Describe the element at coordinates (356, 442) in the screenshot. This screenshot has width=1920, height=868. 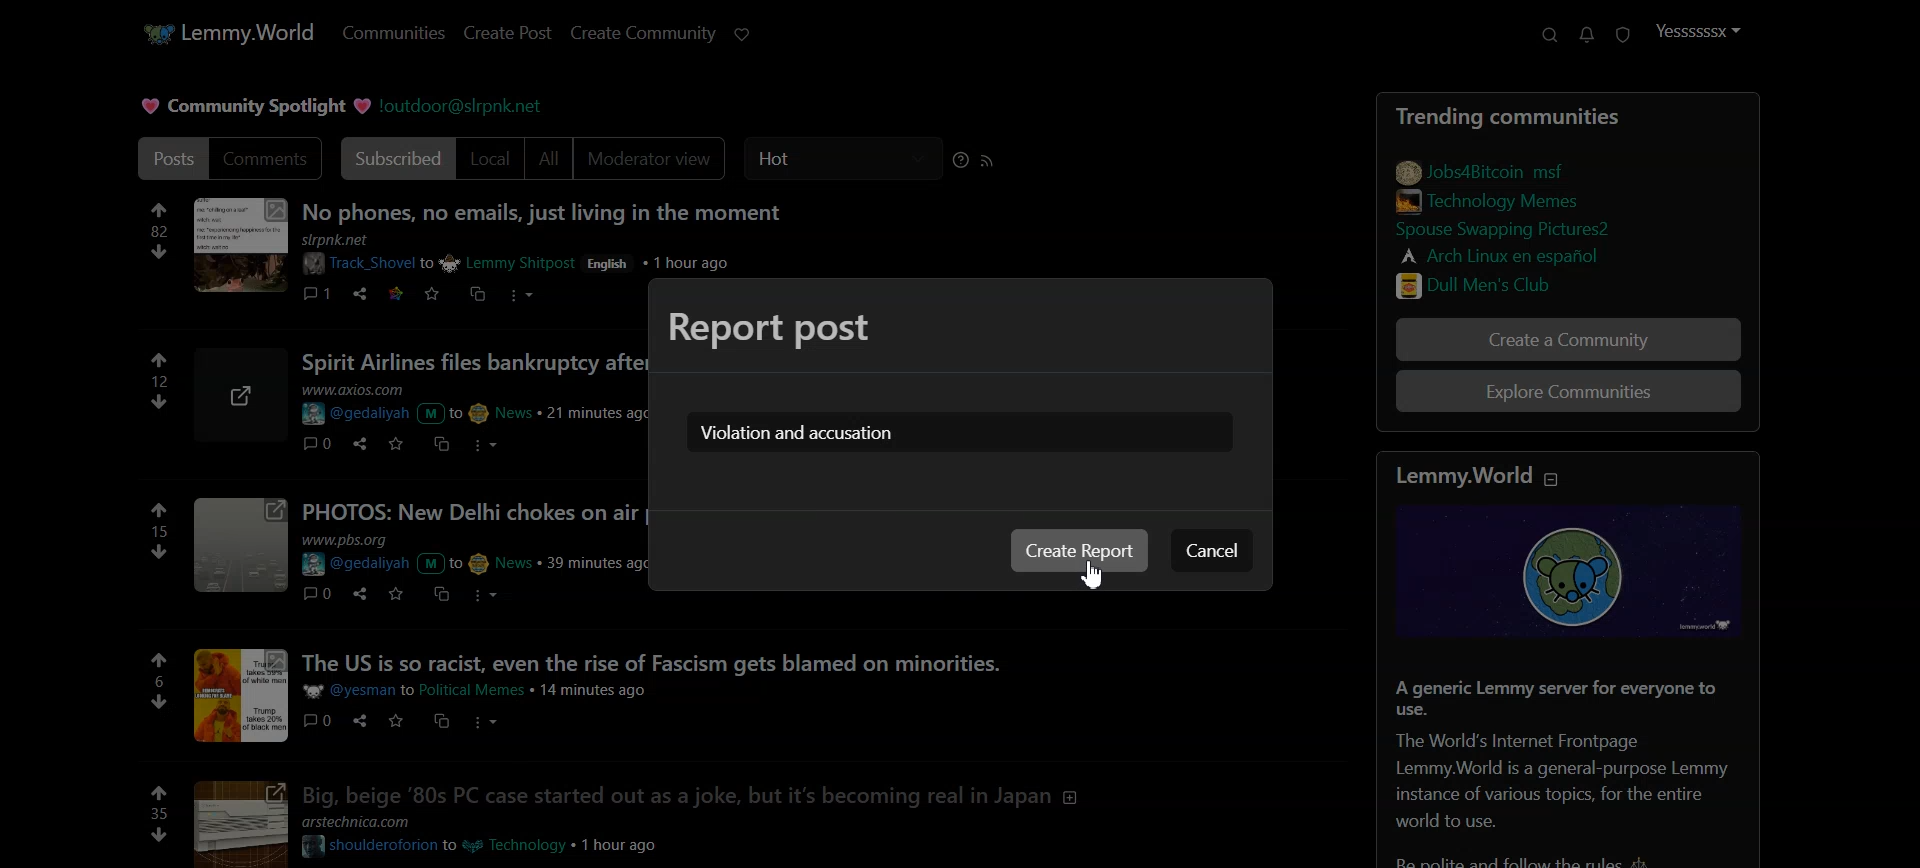
I see `share` at that location.